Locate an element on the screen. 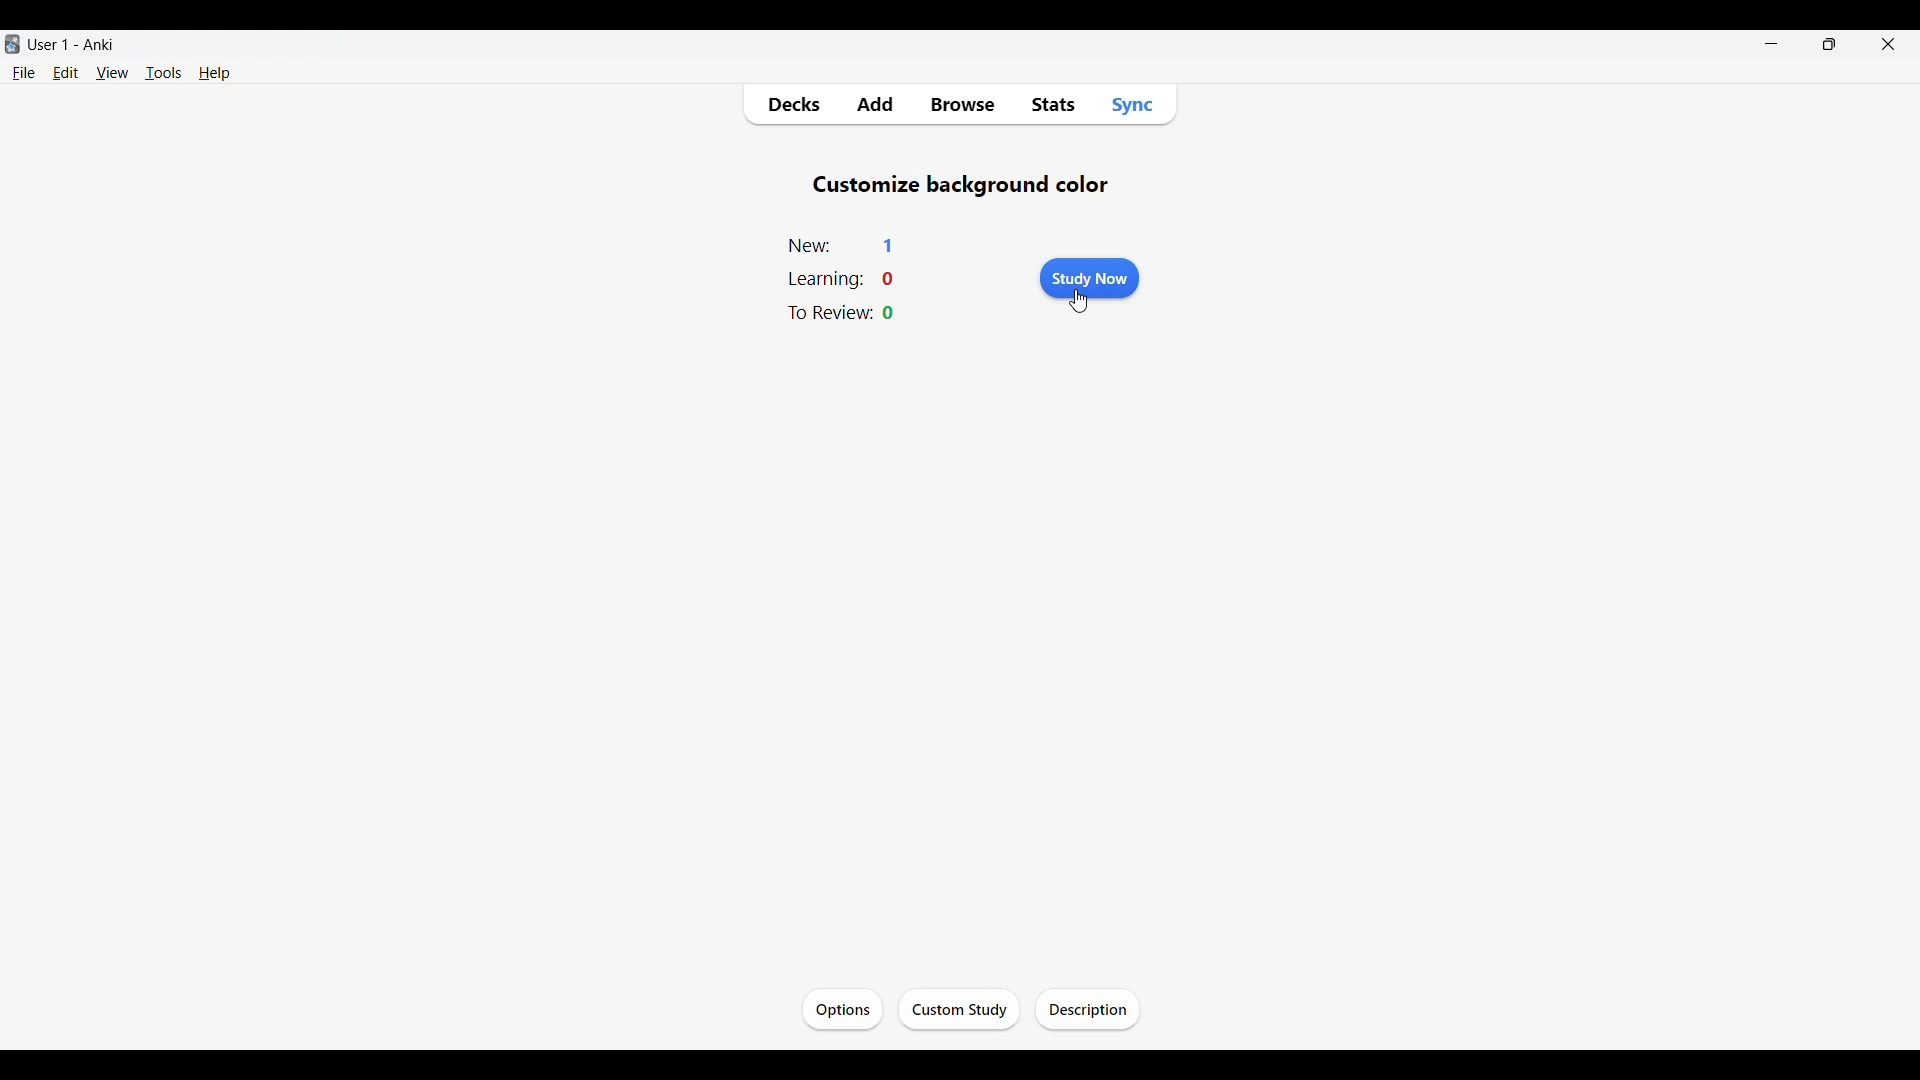 Image resolution: width=1920 pixels, height=1080 pixels. Number of Learning cards is located at coordinates (889, 279).